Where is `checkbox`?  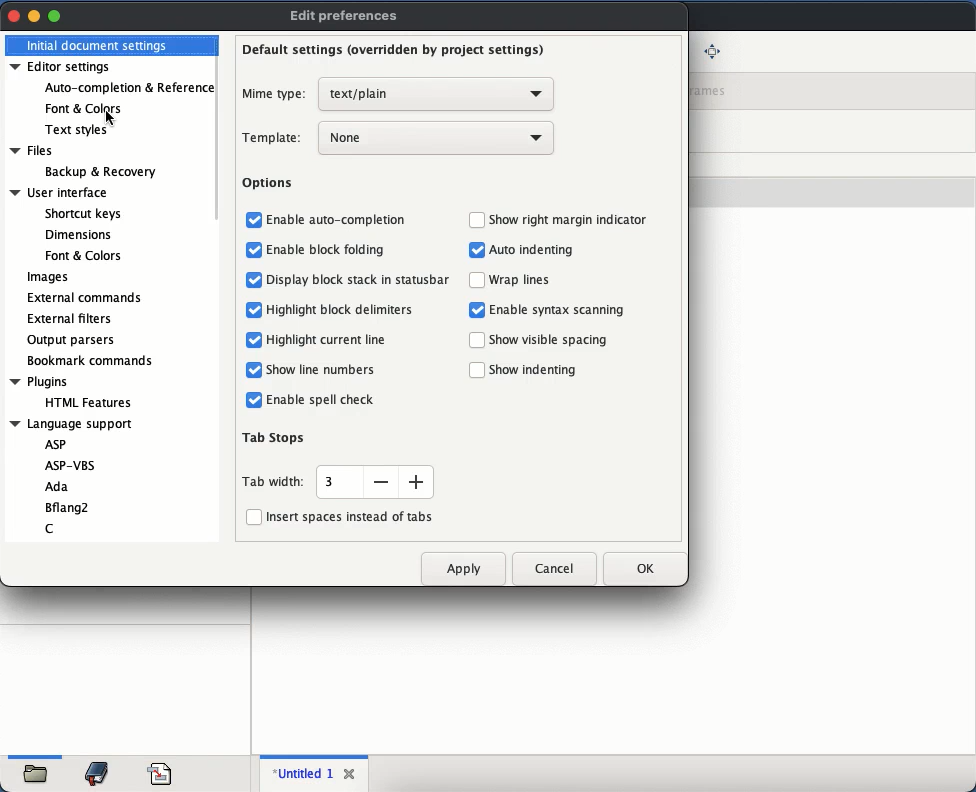 checkbox is located at coordinates (252, 310).